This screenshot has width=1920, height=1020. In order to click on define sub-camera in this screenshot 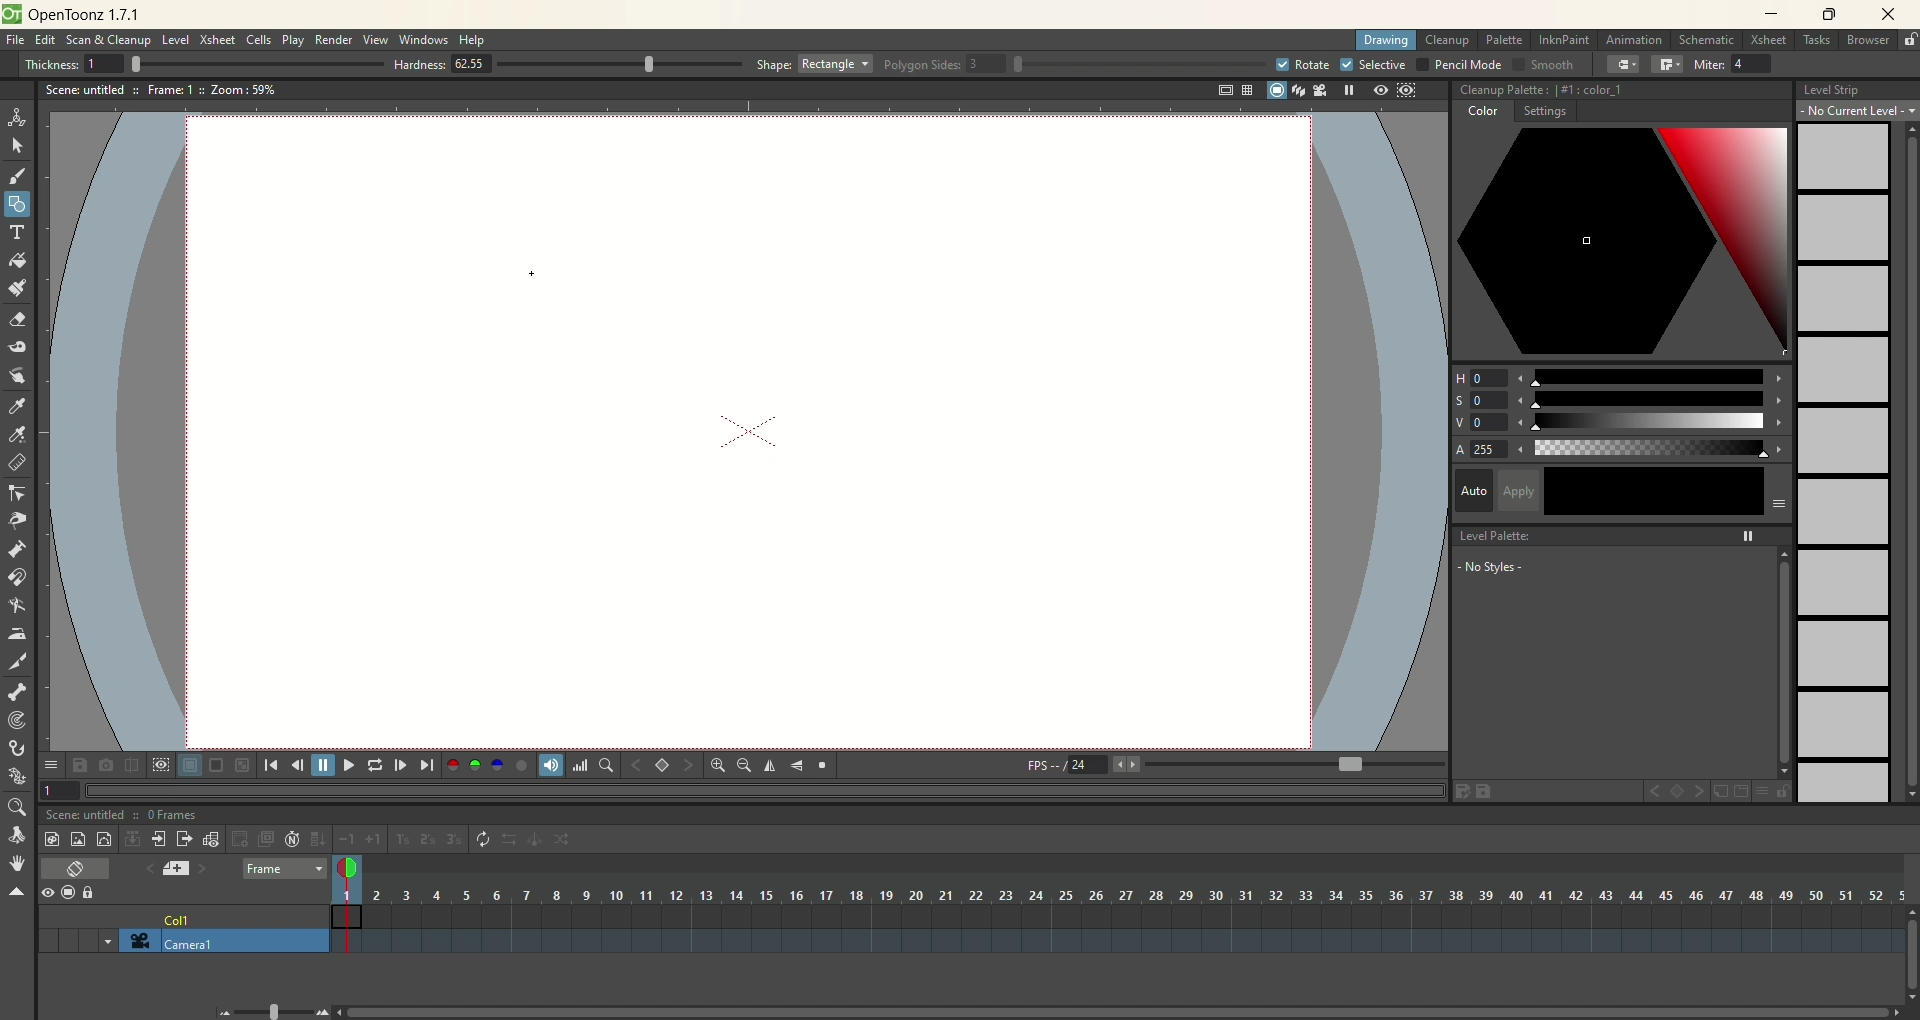, I will do `click(160, 764)`.